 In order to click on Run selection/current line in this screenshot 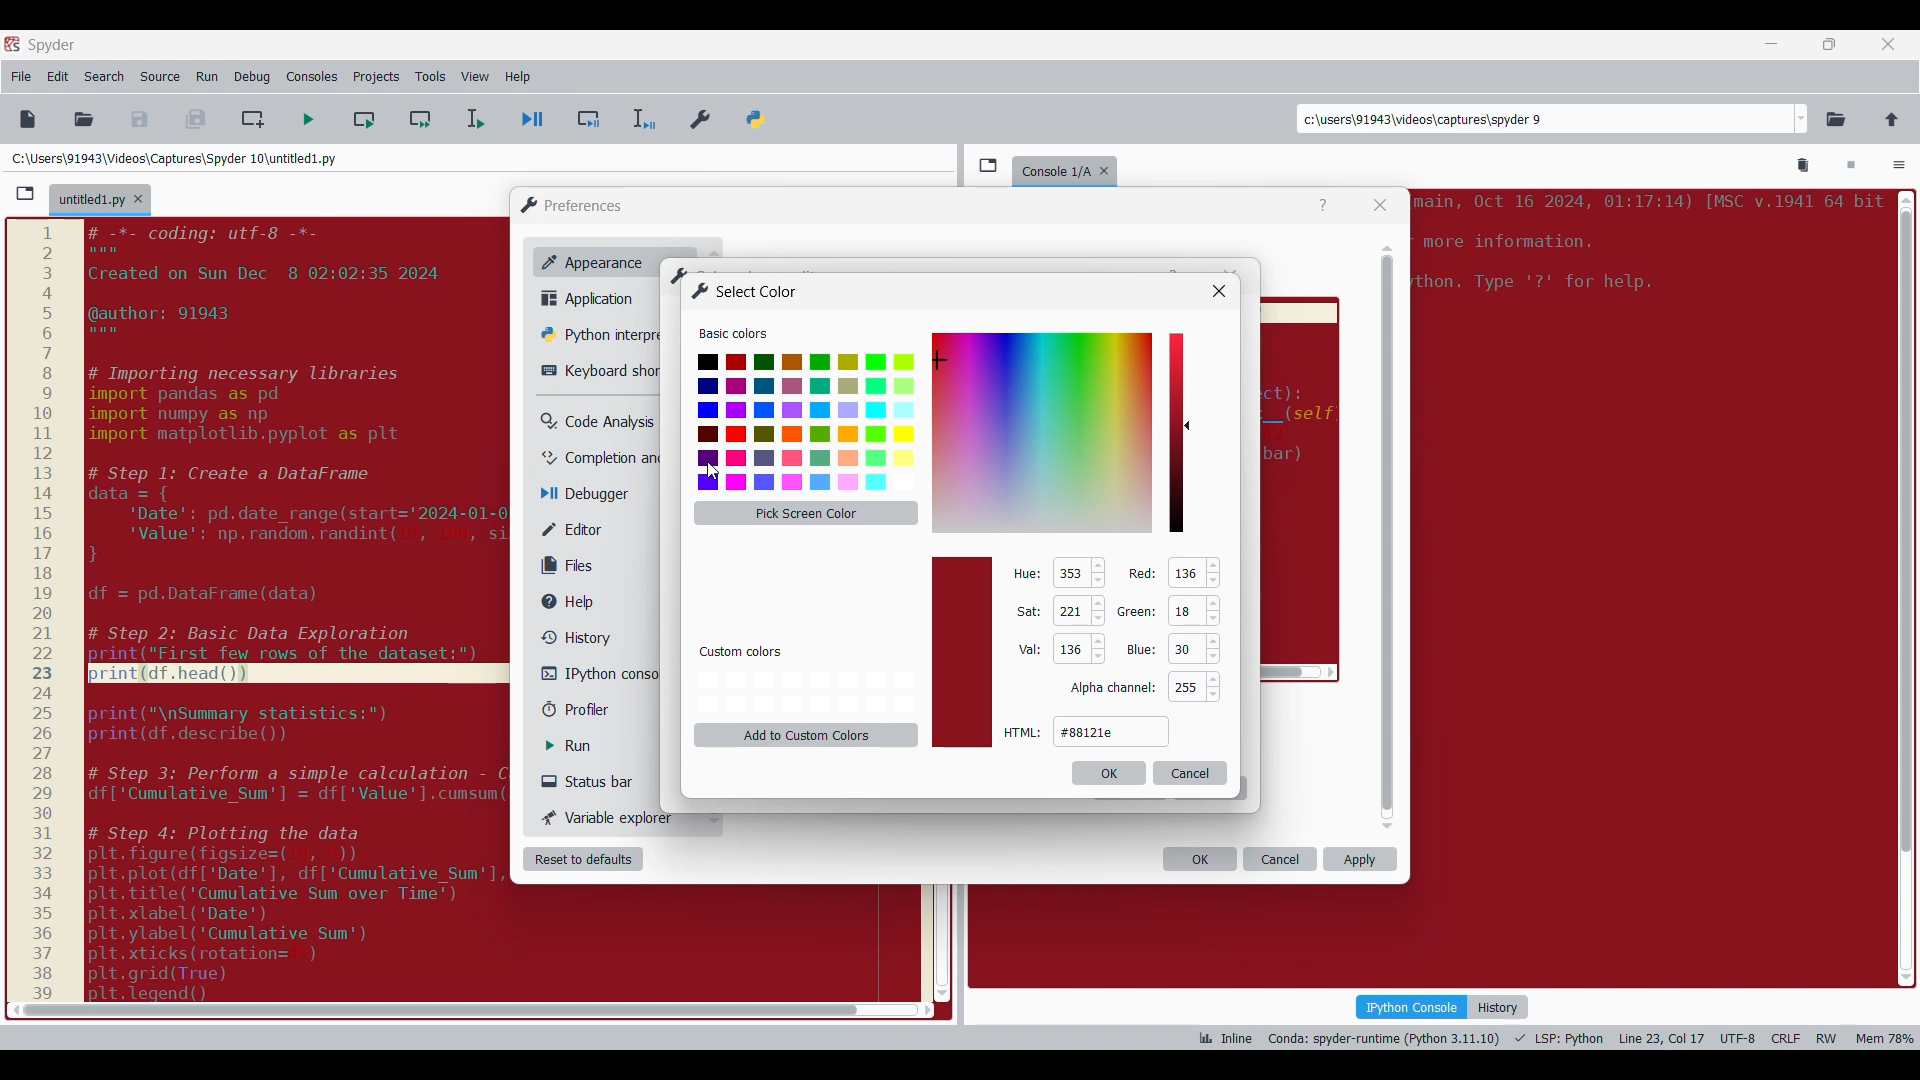, I will do `click(474, 119)`.